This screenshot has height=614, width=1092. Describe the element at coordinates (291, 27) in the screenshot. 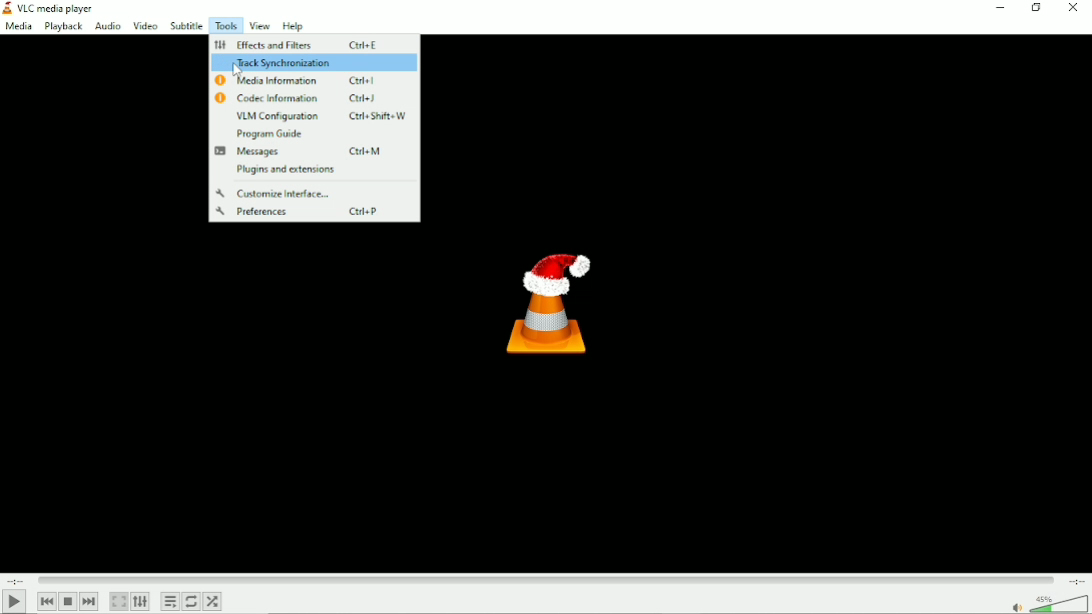

I see `help` at that location.